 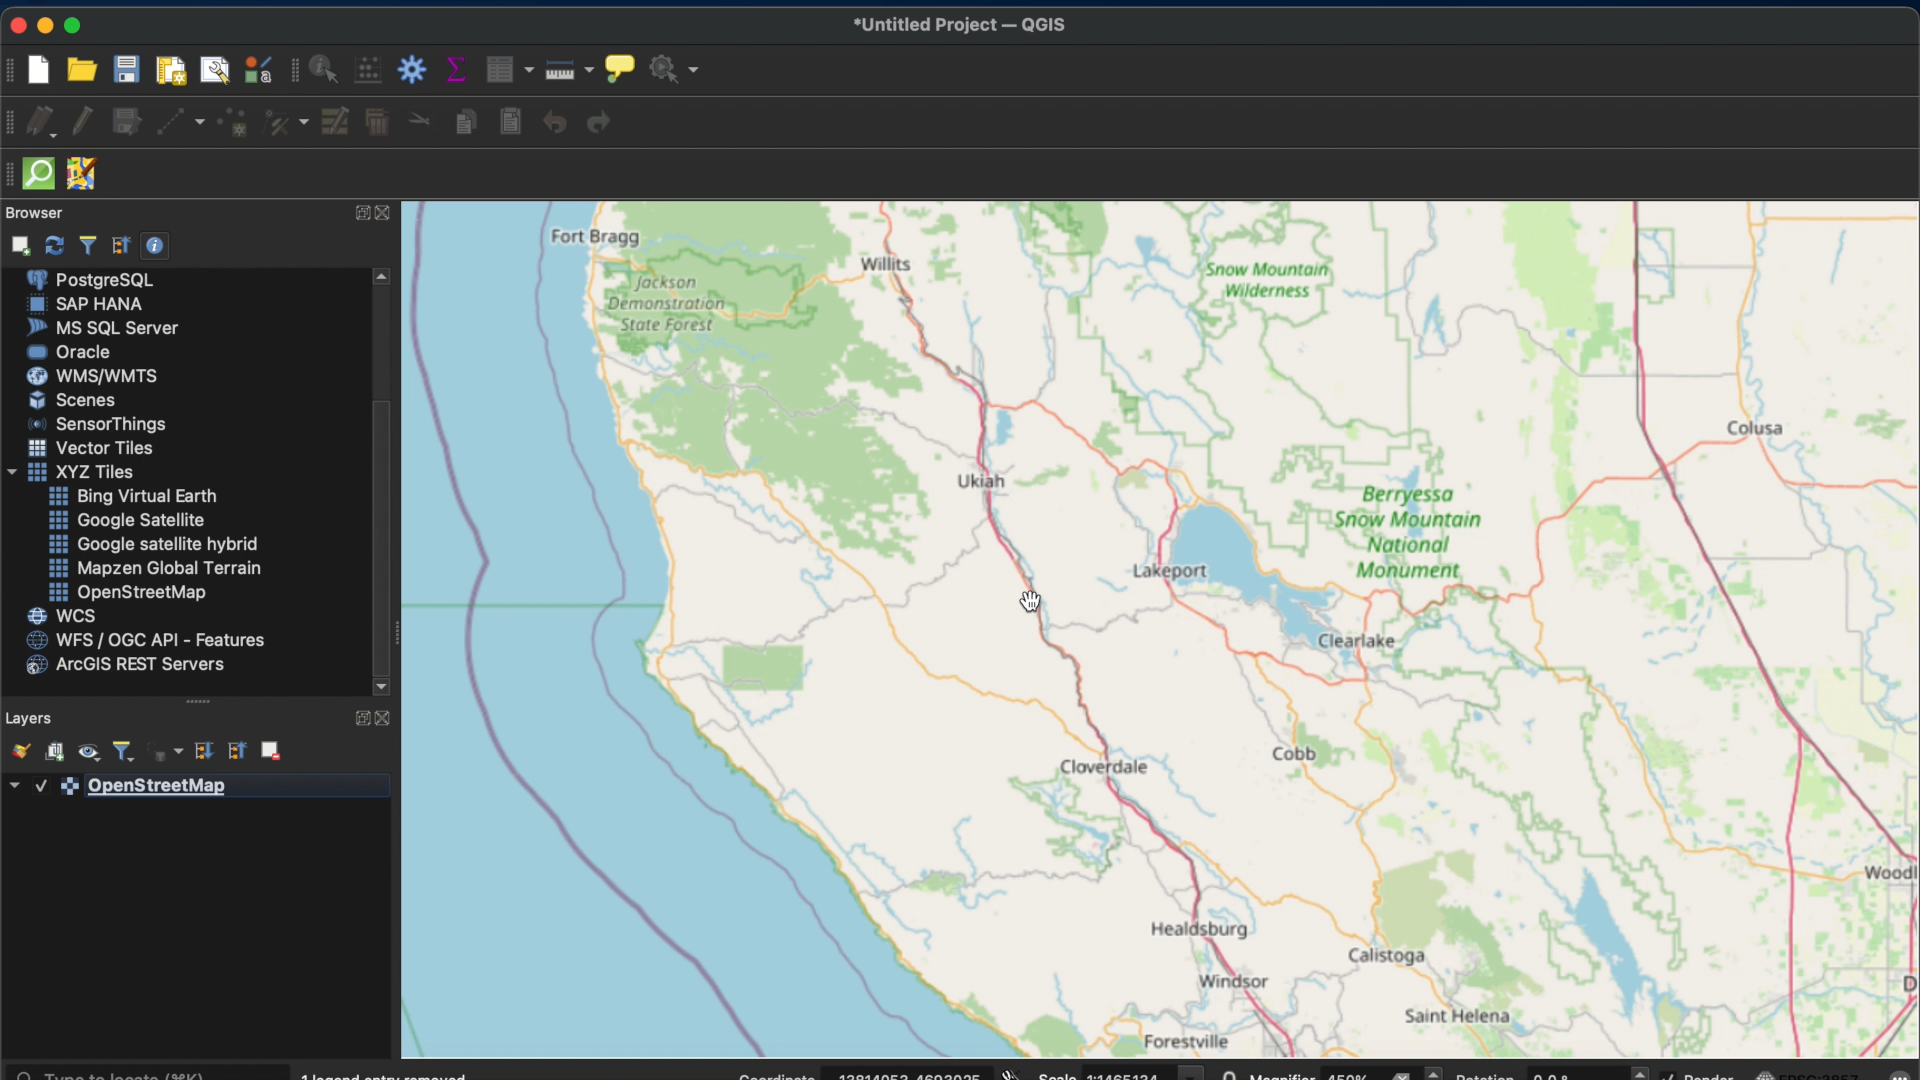 What do you see at coordinates (89, 754) in the screenshot?
I see `open map themes` at bounding box center [89, 754].